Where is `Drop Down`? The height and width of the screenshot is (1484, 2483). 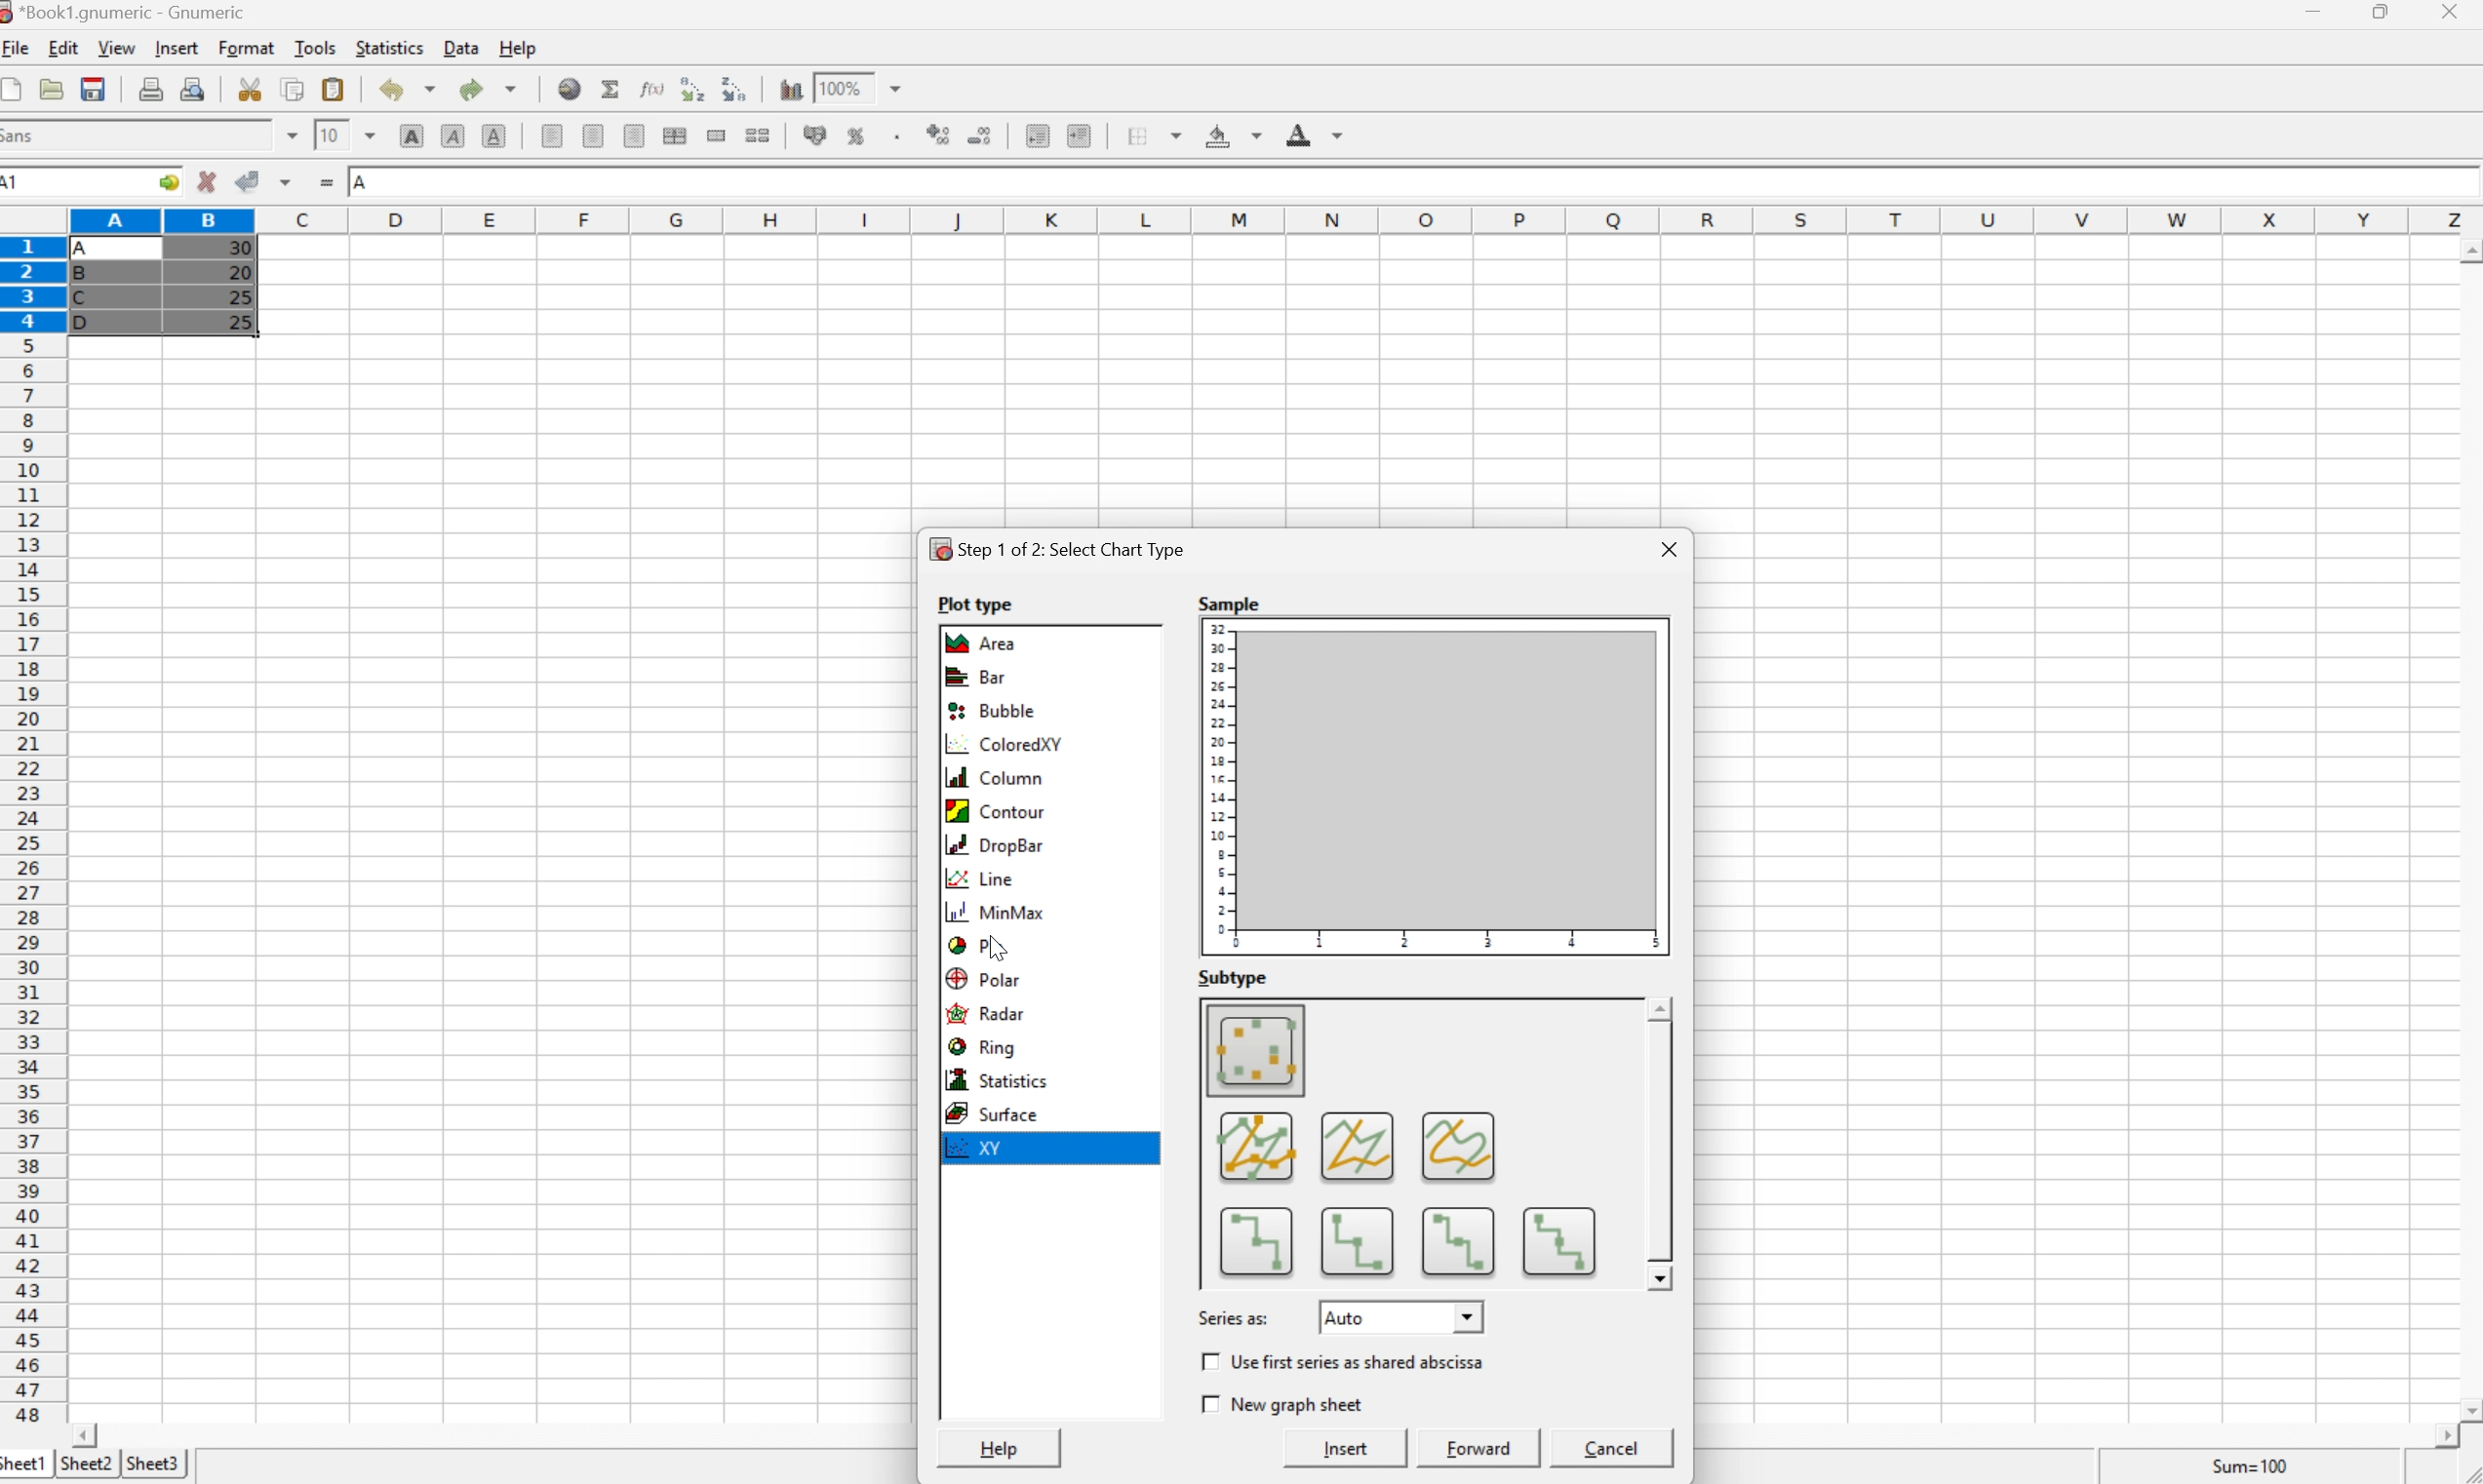
Drop Down is located at coordinates (1470, 1315).